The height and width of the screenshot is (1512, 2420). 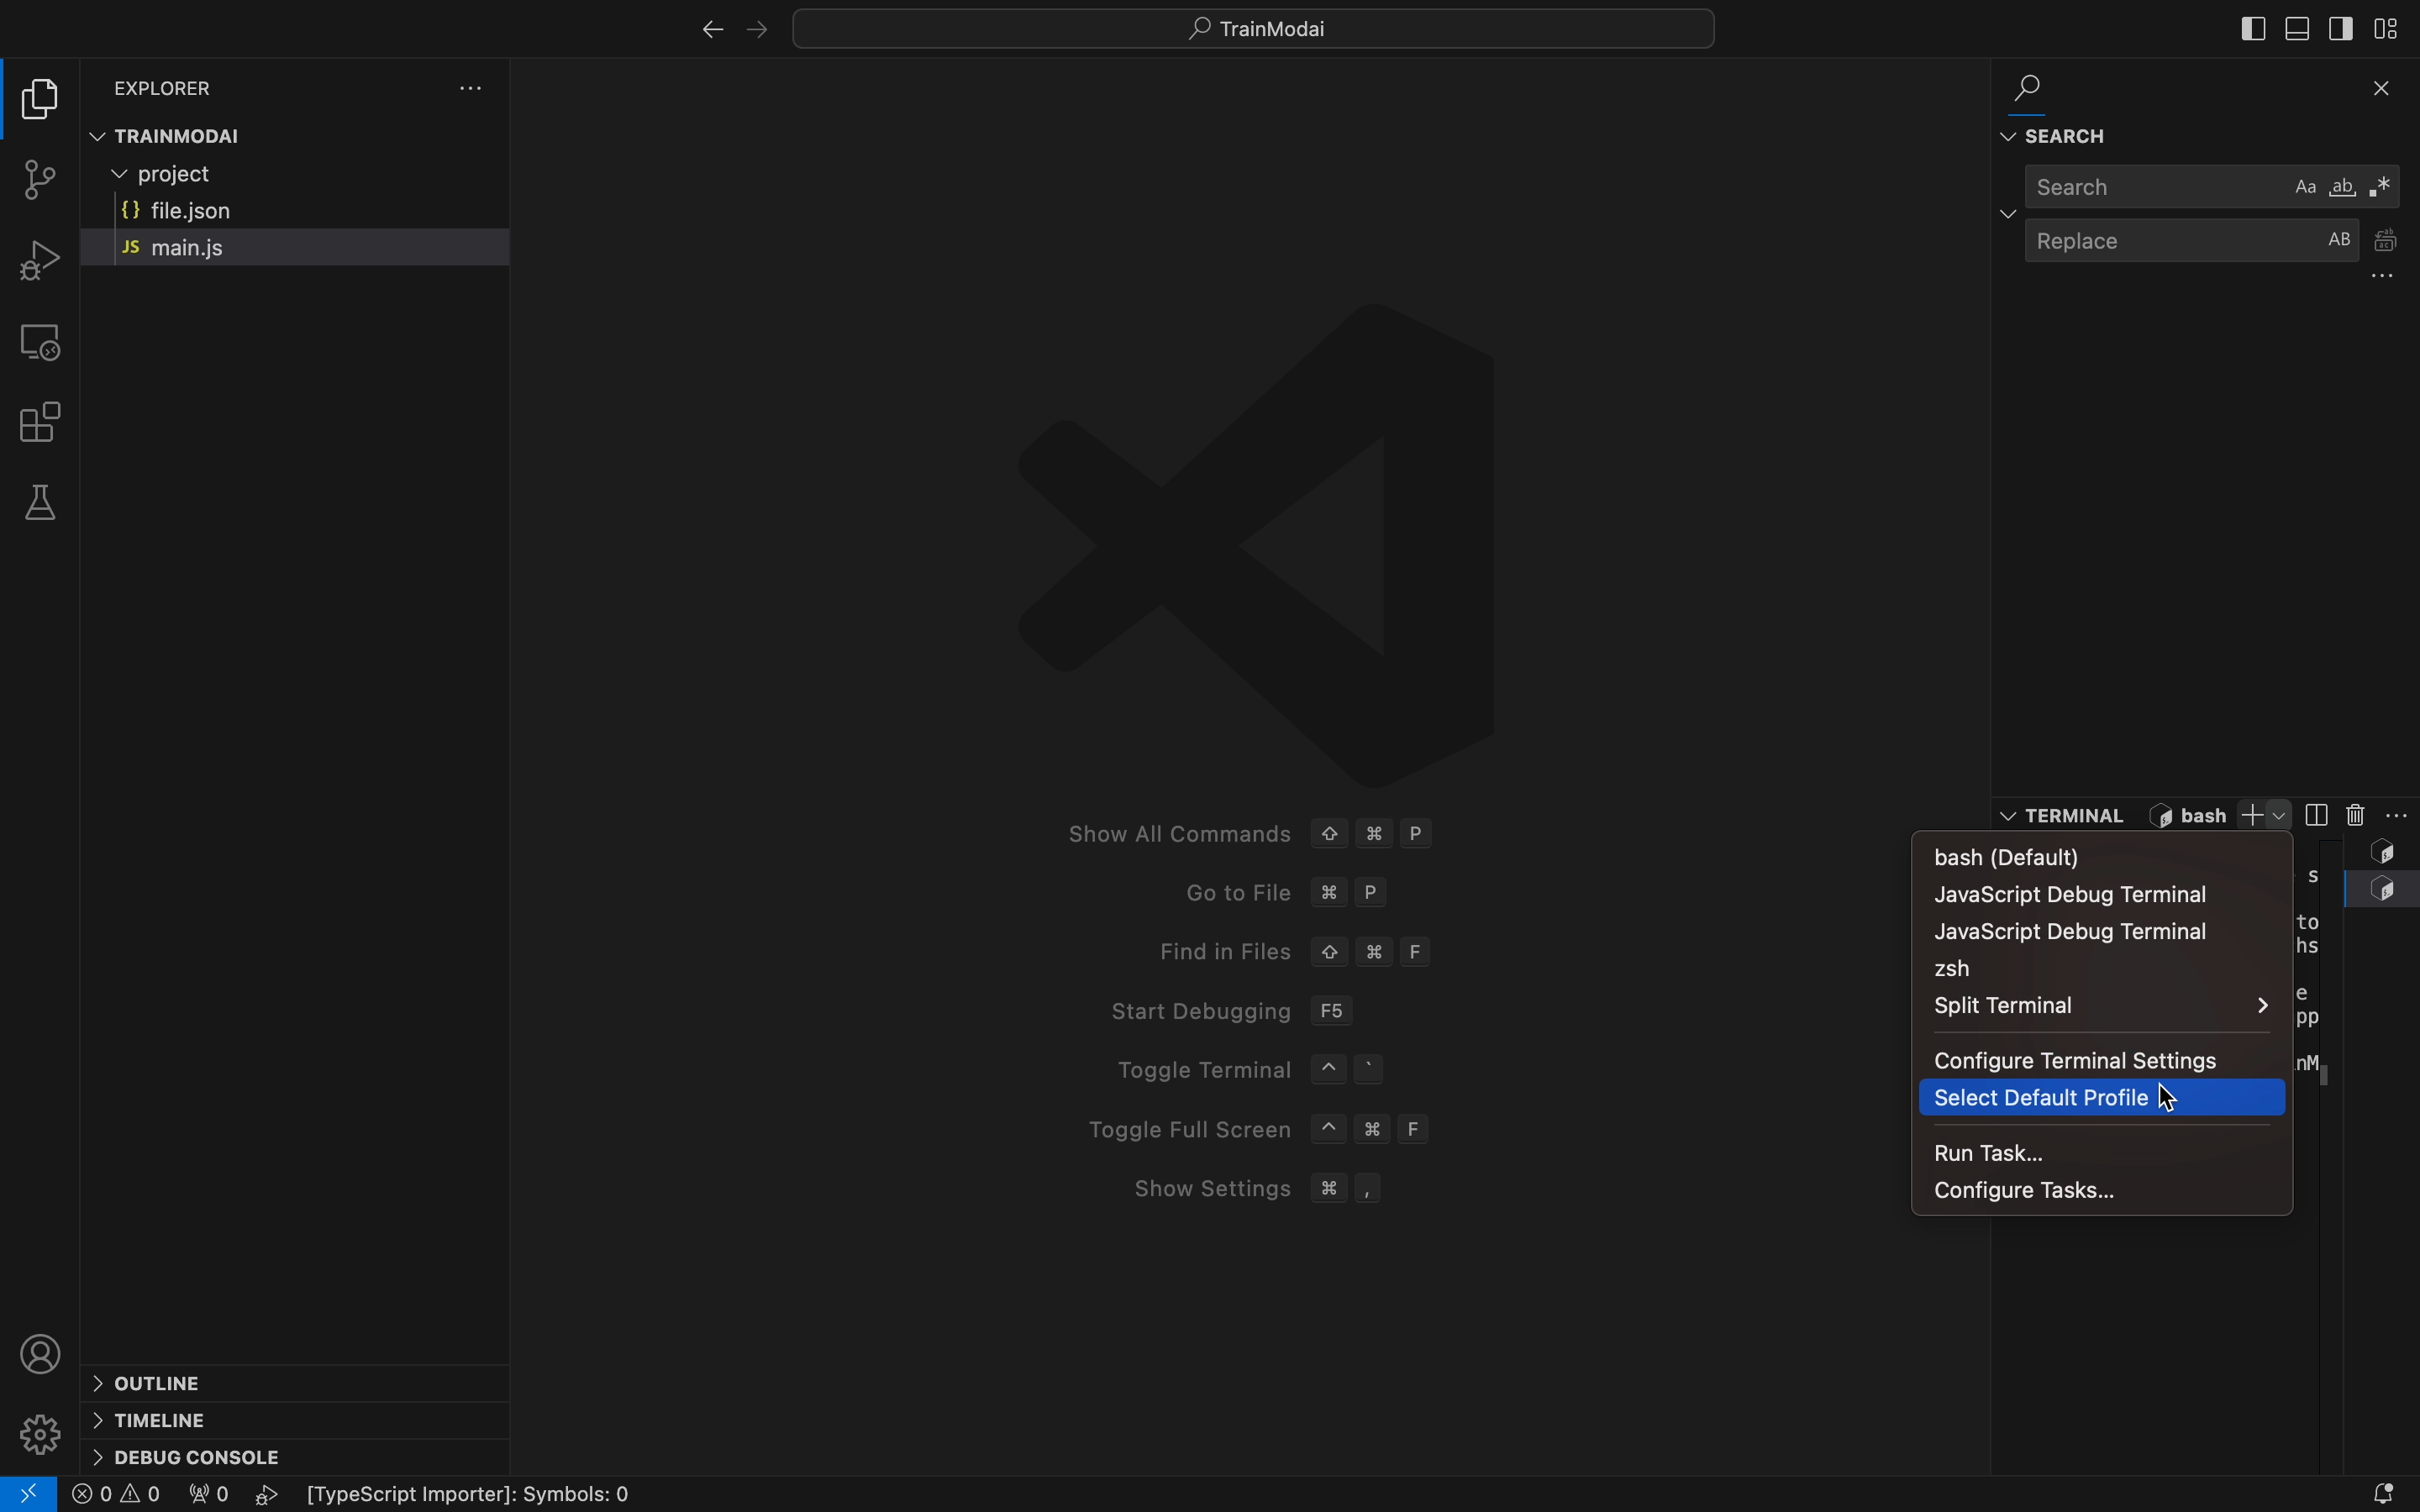 What do you see at coordinates (2101, 970) in the screenshot?
I see `` at bounding box center [2101, 970].